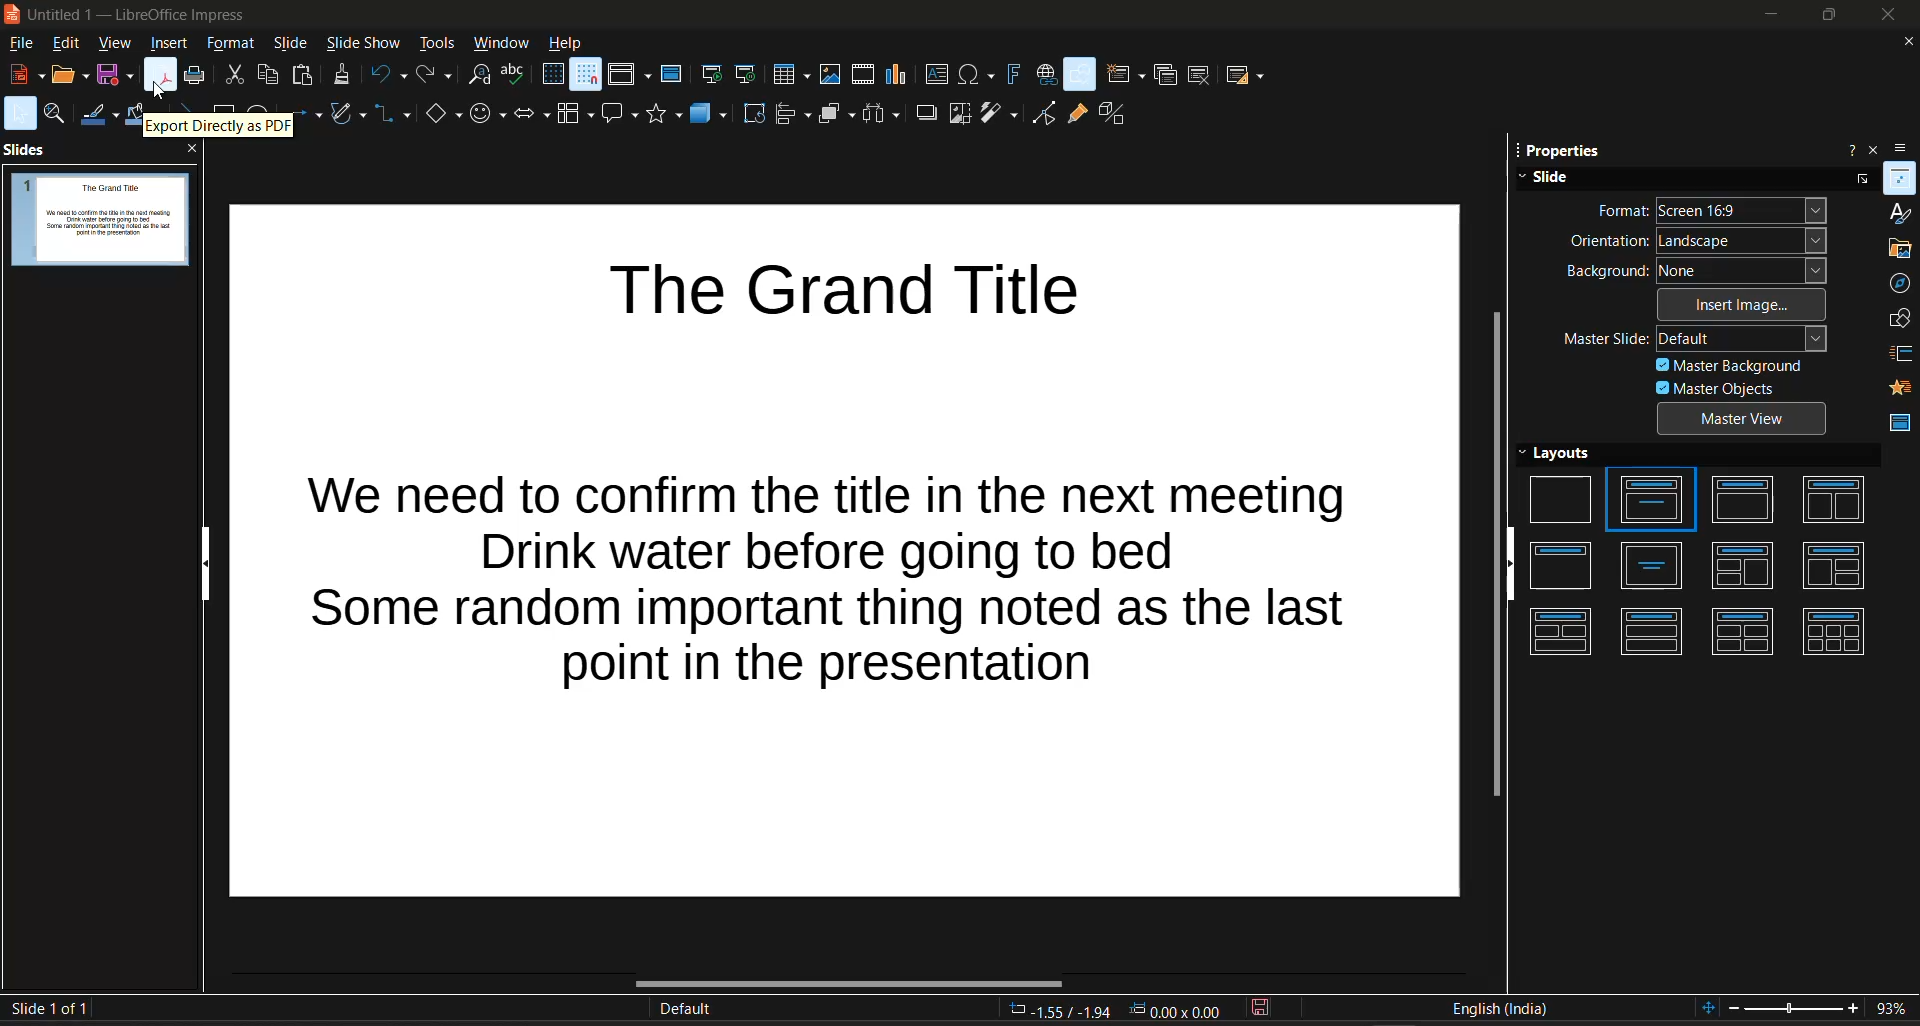 This screenshot has width=1920, height=1026. I want to click on undo, so click(388, 75).